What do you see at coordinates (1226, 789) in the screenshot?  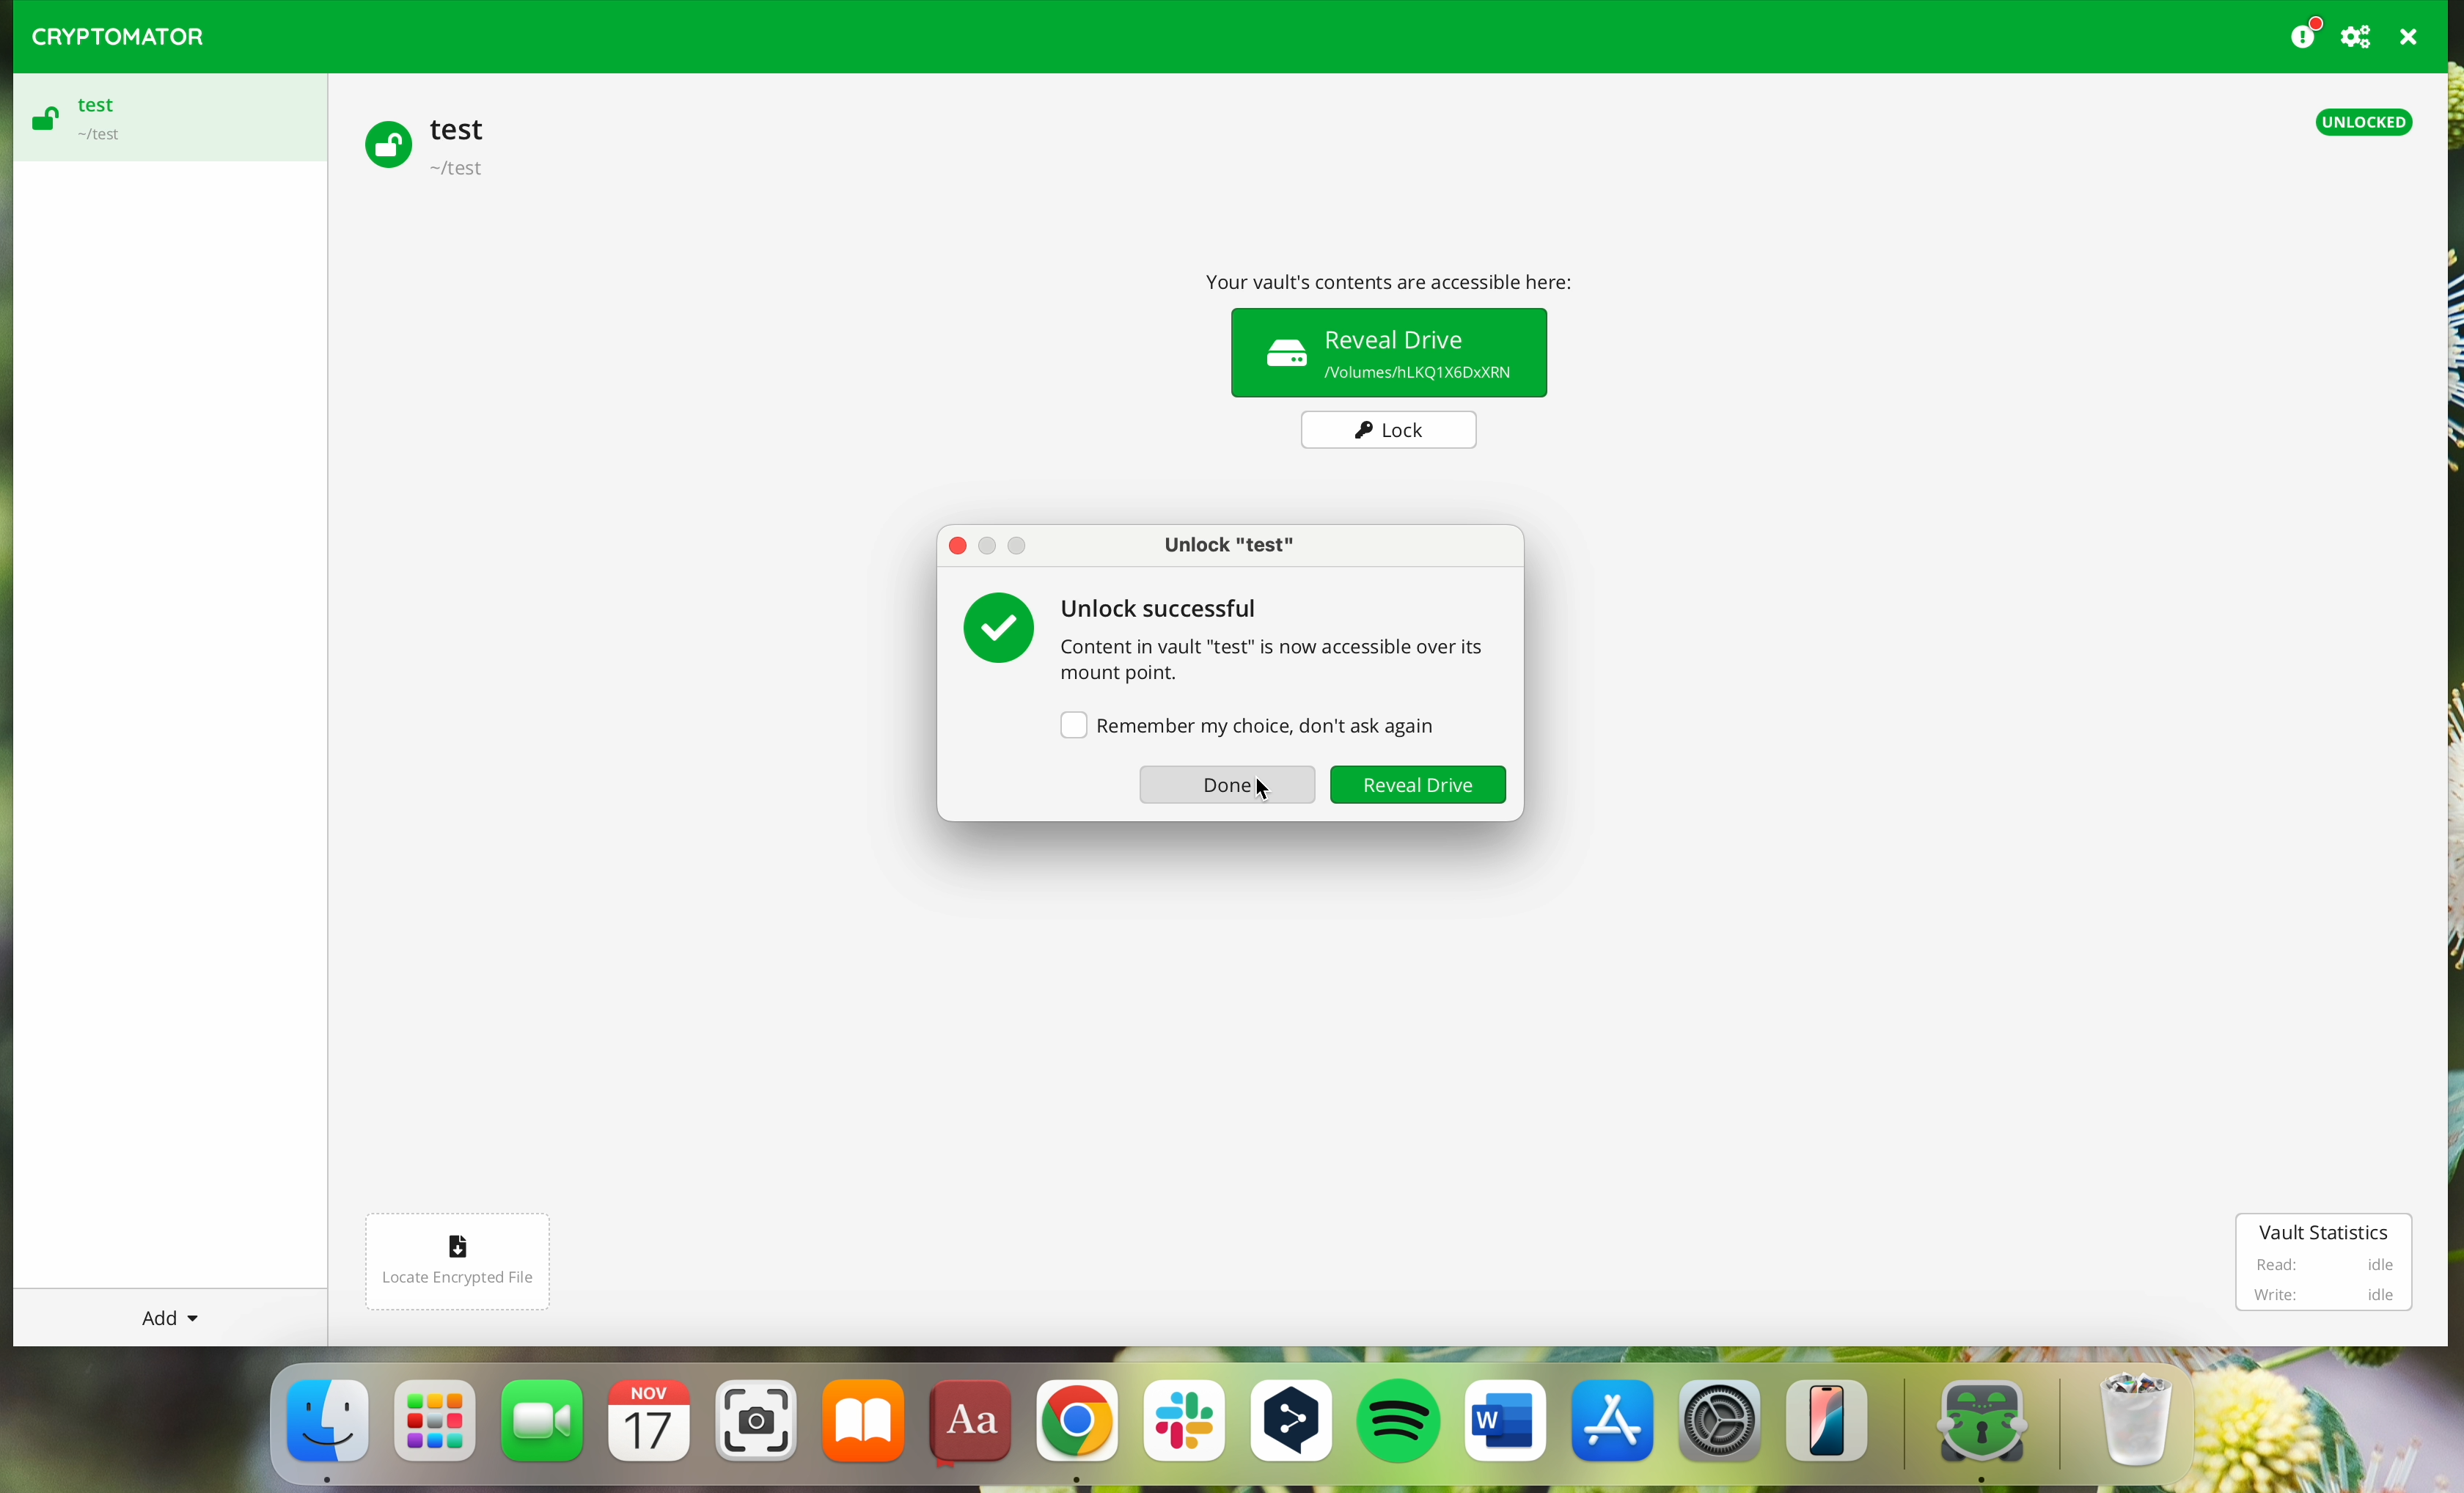 I see `Cancel` at bounding box center [1226, 789].